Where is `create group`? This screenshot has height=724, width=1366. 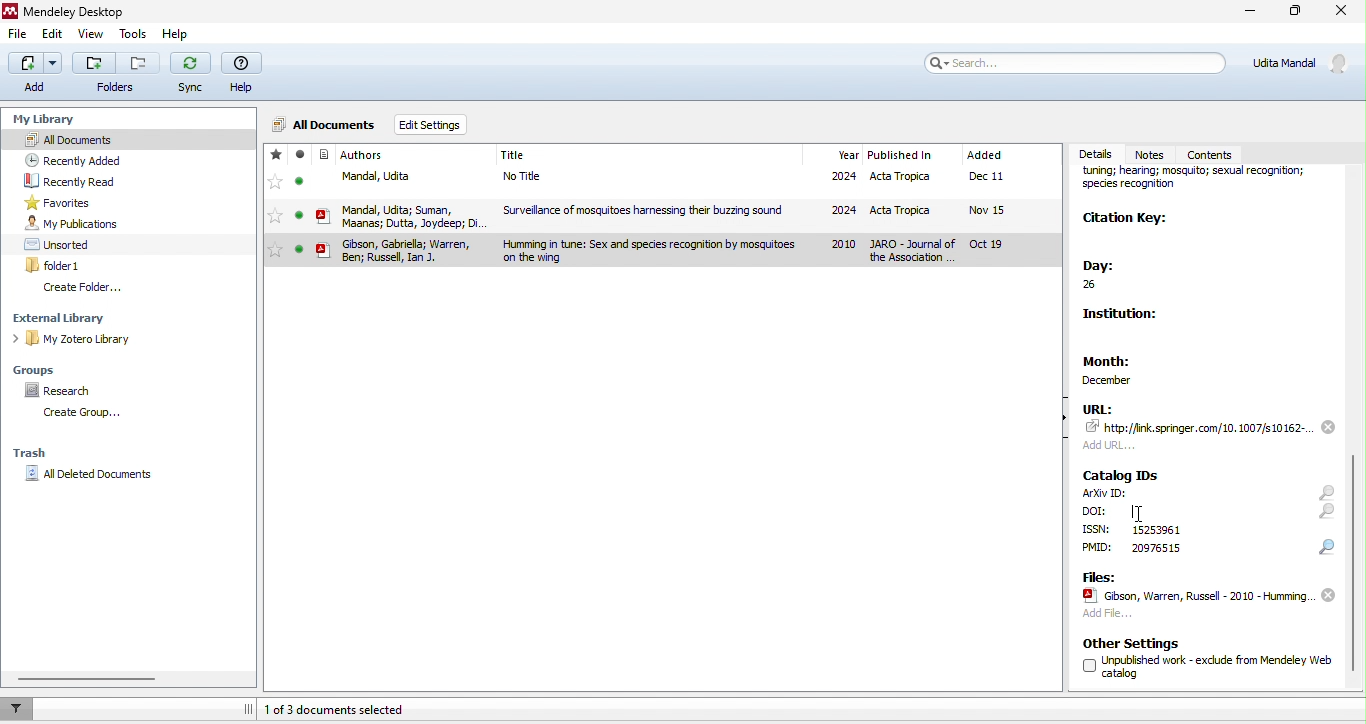
create group is located at coordinates (78, 413).